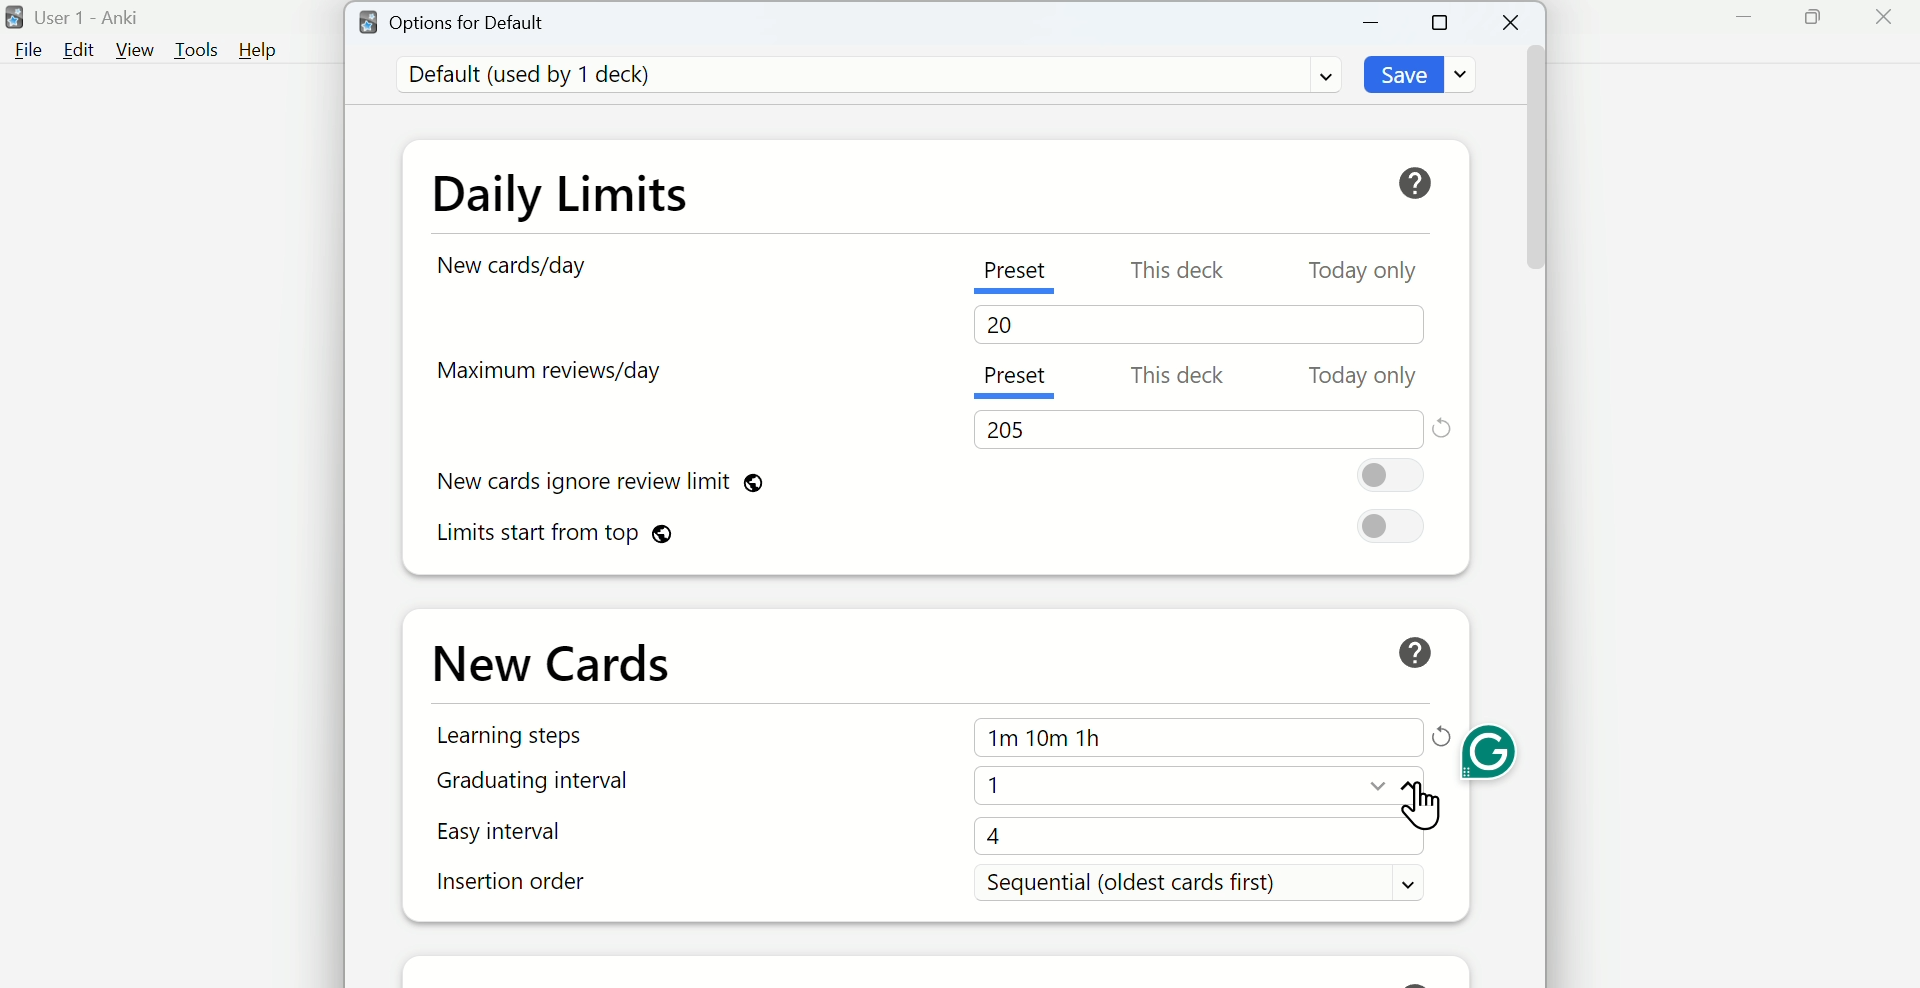 This screenshot has height=988, width=1920. Describe the element at coordinates (1740, 23) in the screenshot. I see `Minimize` at that location.